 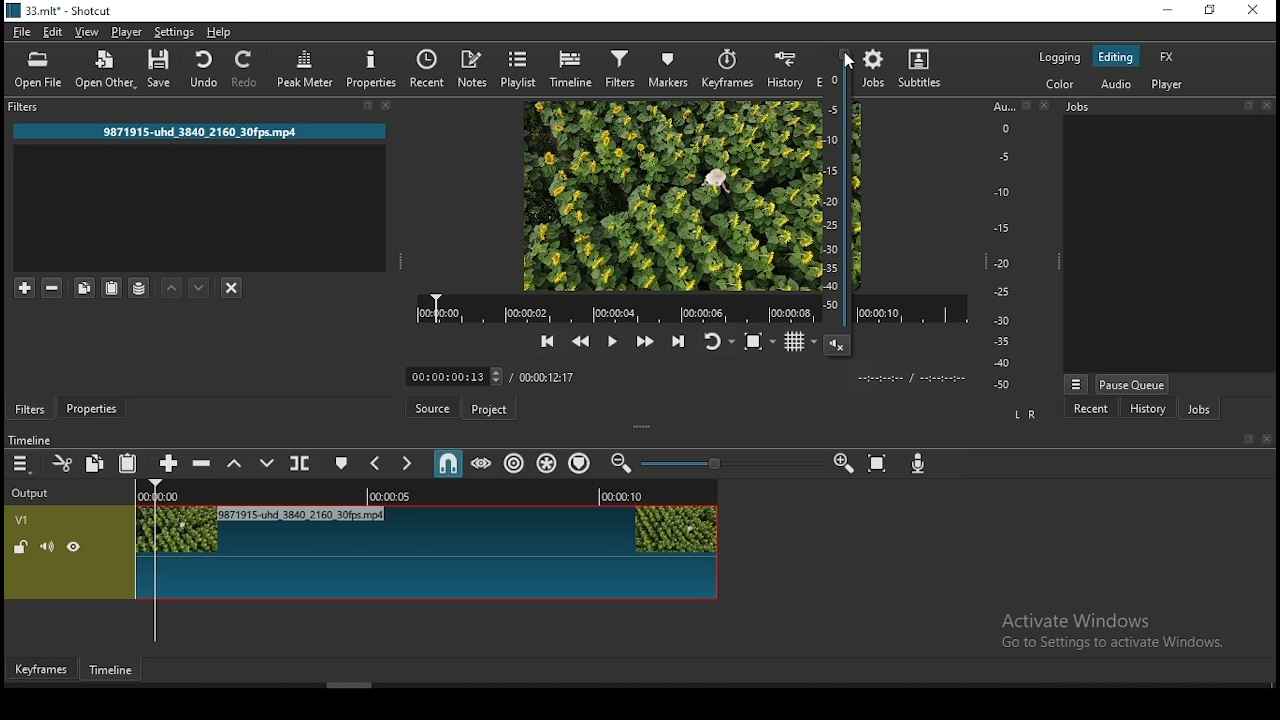 What do you see at coordinates (1044, 107) in the screenshot?
I see `close` at bounding box center [1044, 107].